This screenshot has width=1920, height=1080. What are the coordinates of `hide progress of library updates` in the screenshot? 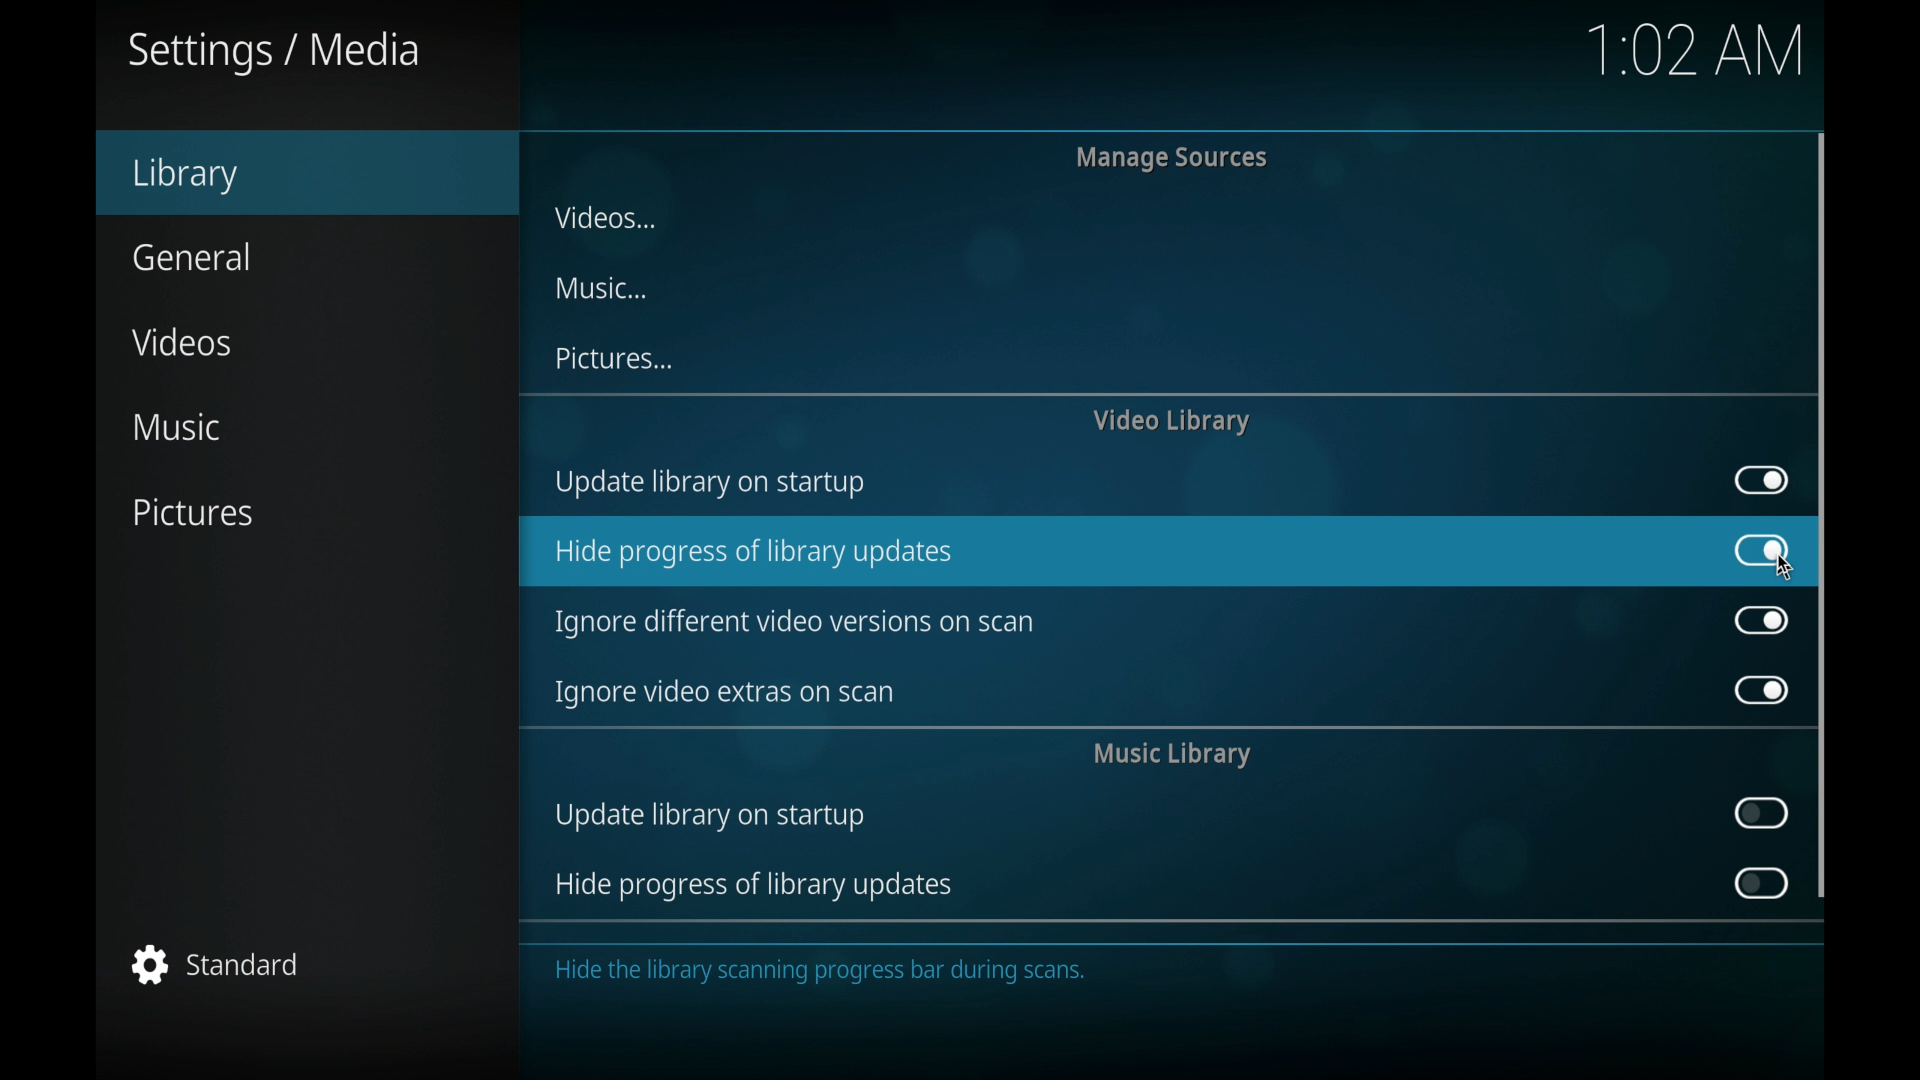 It's located at (752, 553).